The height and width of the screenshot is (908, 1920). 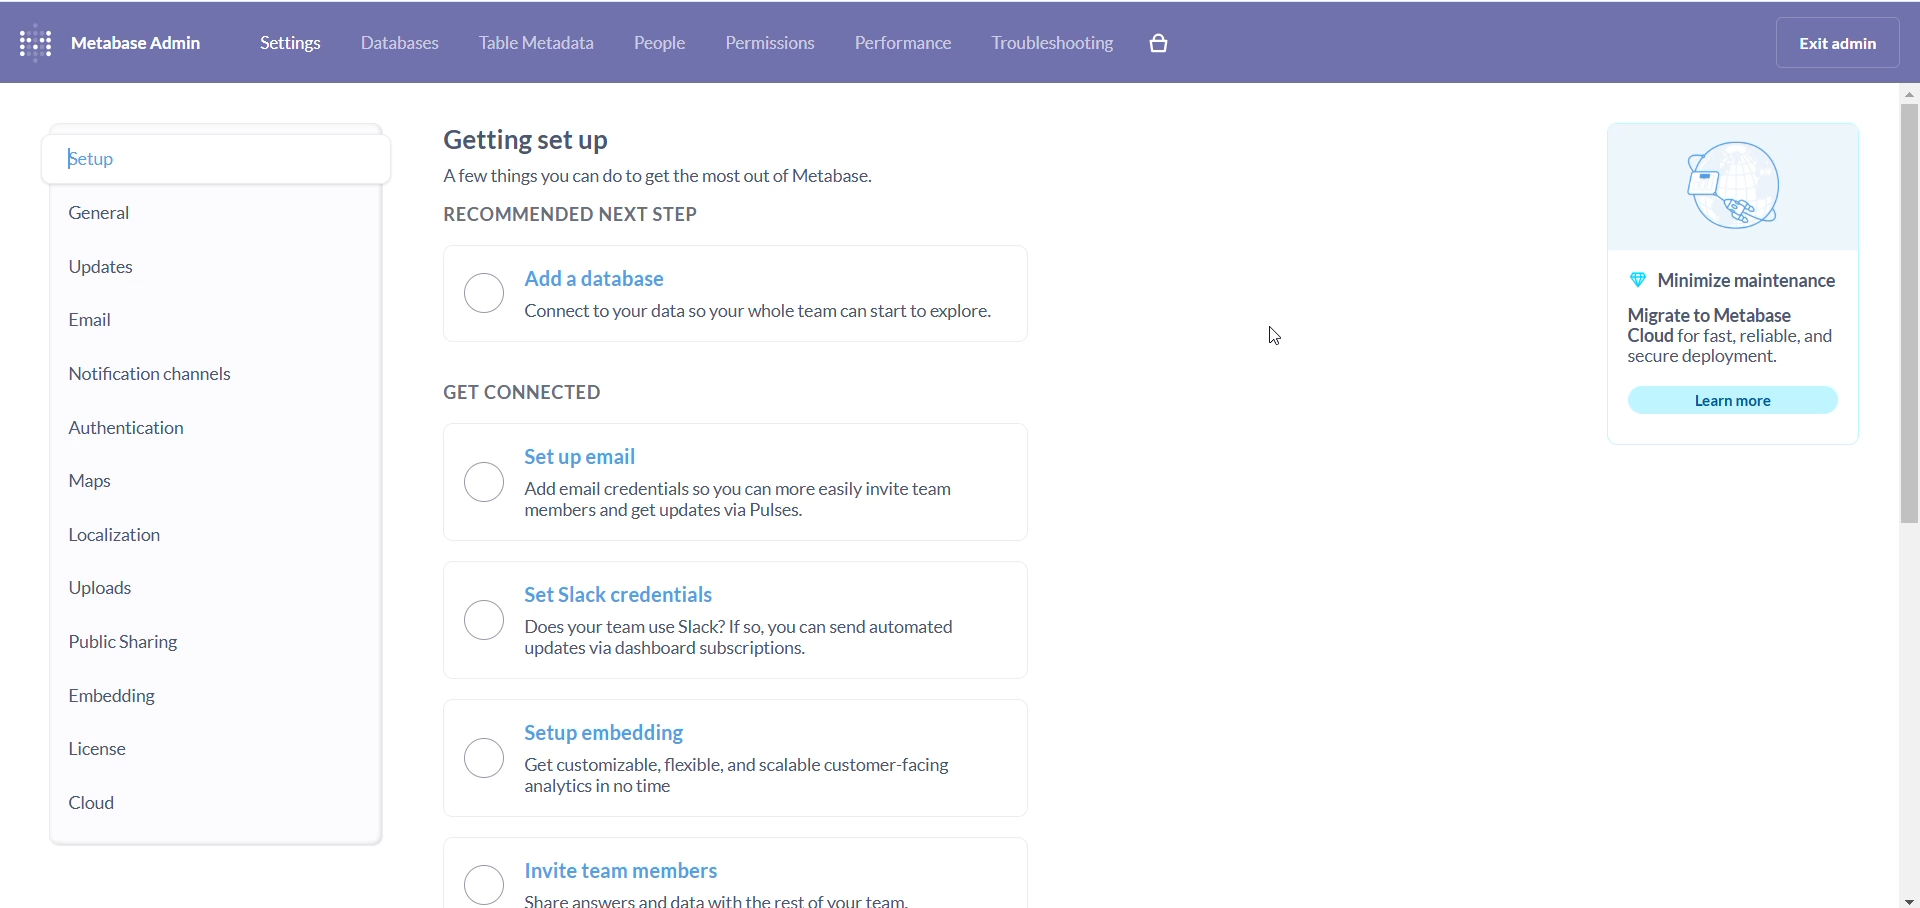 What do you see at coordinates (760, 485) in the screenshot?
I see `Set up email
| Add email credentials so you can more easily invite team
members and get updates via Pulses.` at bounding box center [760, 485].